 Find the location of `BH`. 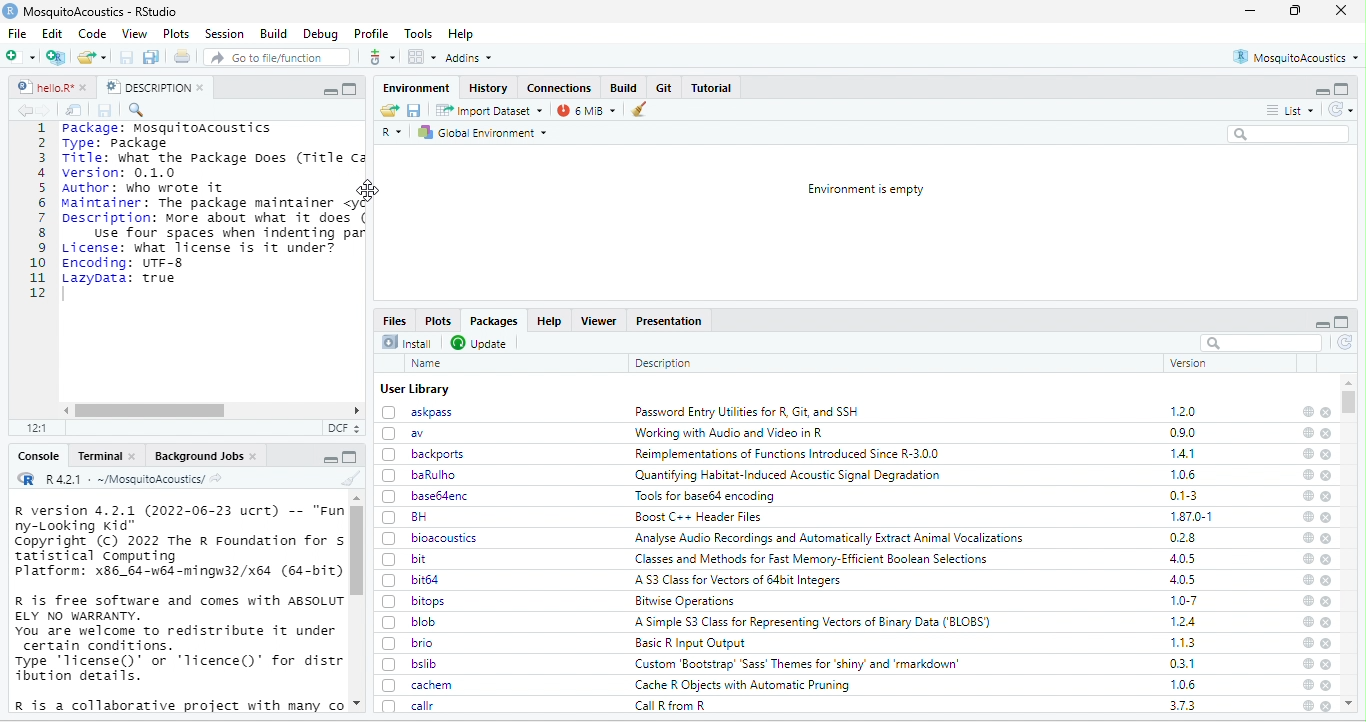

BH is located at coordinates (408, 516).